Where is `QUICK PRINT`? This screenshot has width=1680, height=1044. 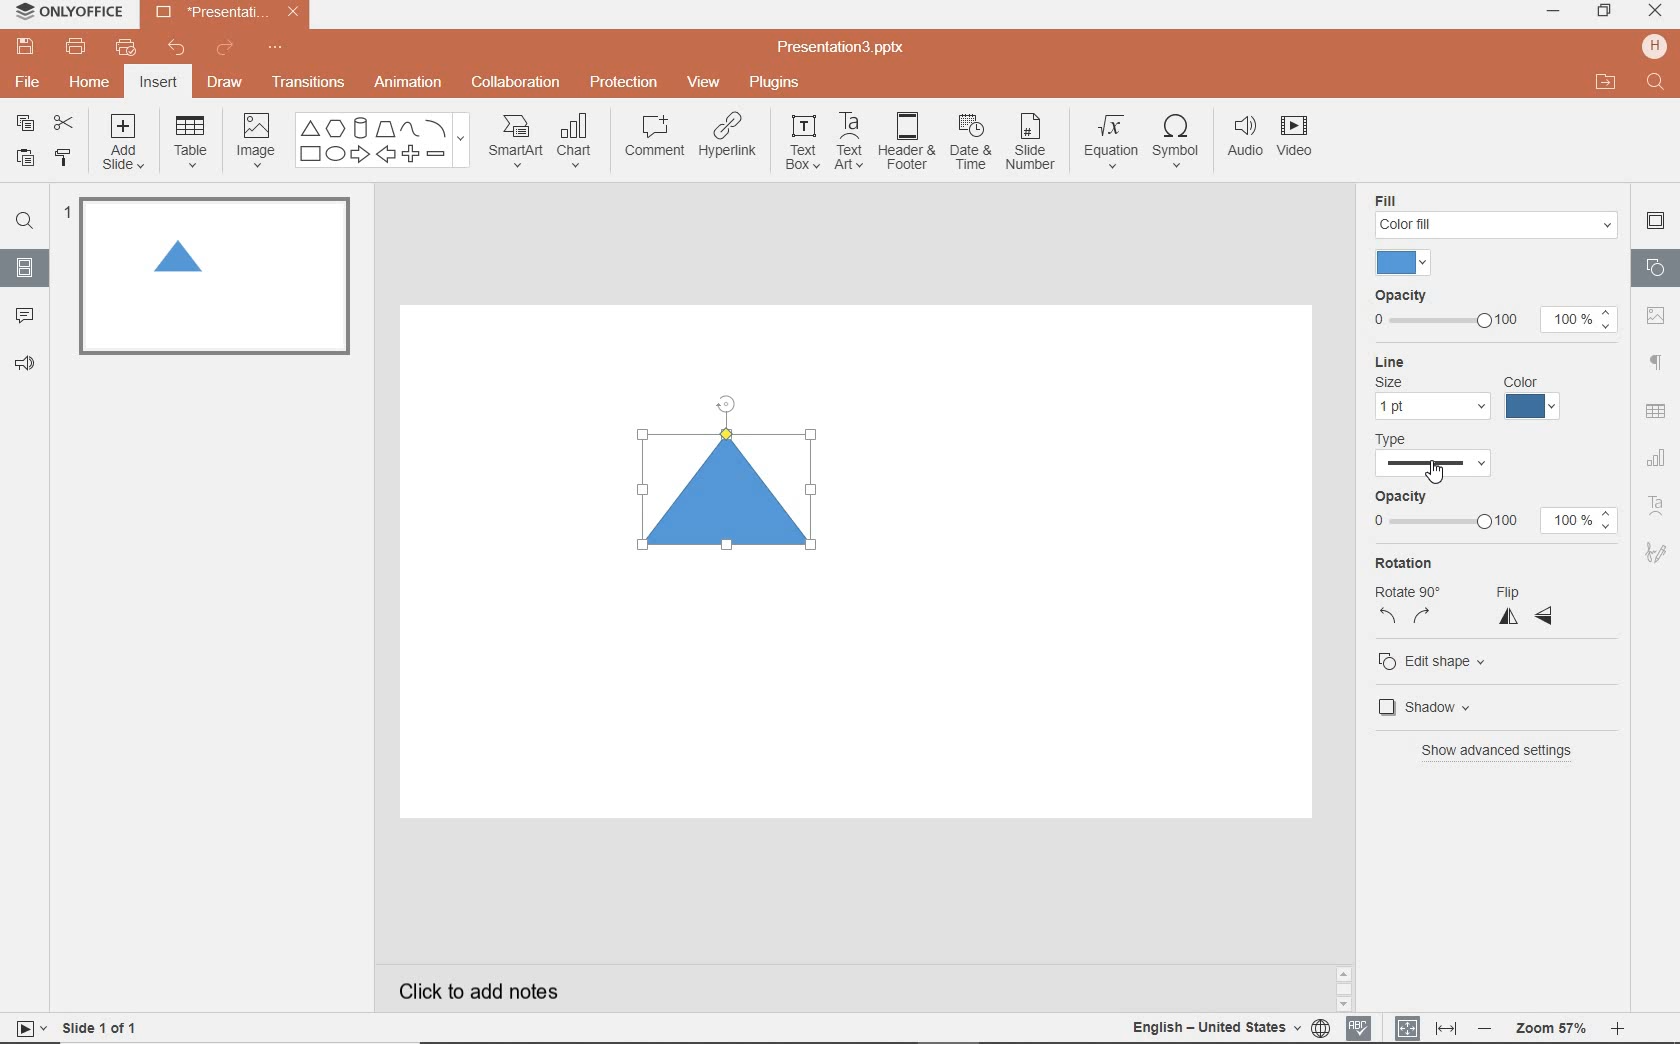 QUICK PRINT is located at coordinates (125, 49).